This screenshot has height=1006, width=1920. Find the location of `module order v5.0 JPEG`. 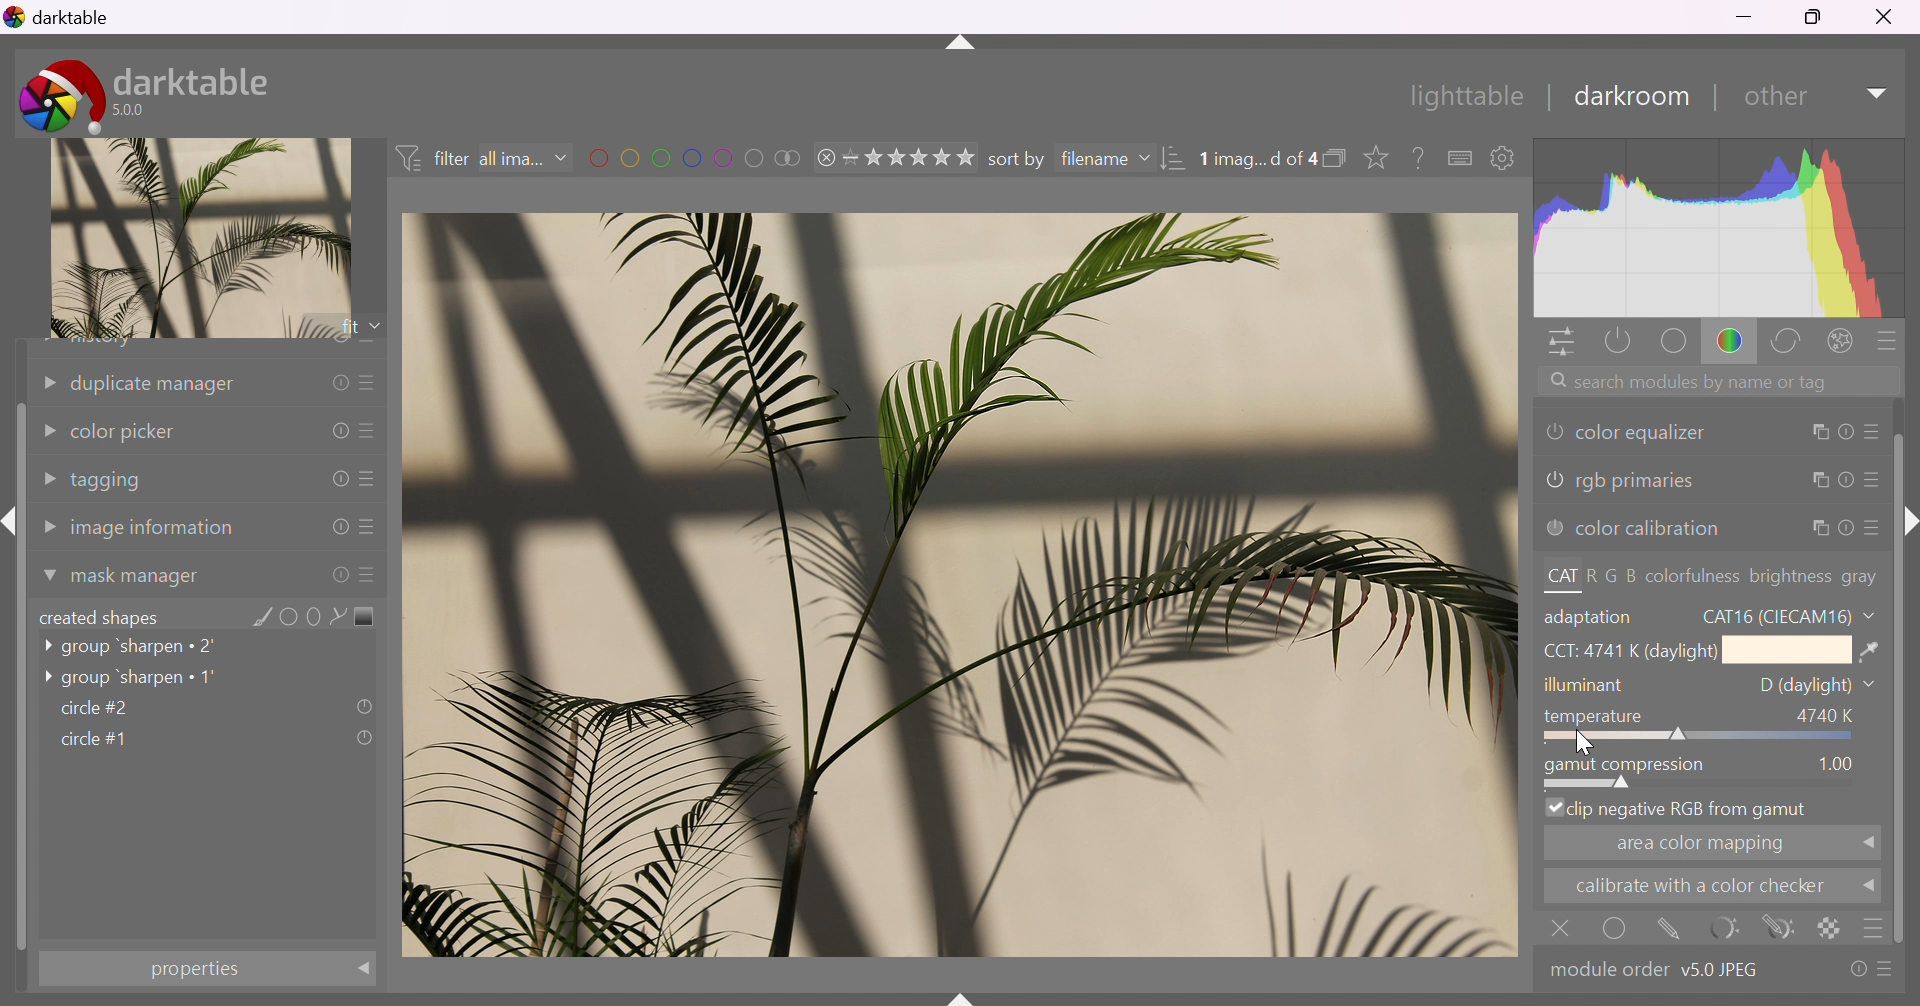

module order v5.0 JPEG is located at coordinates (1651, 971).